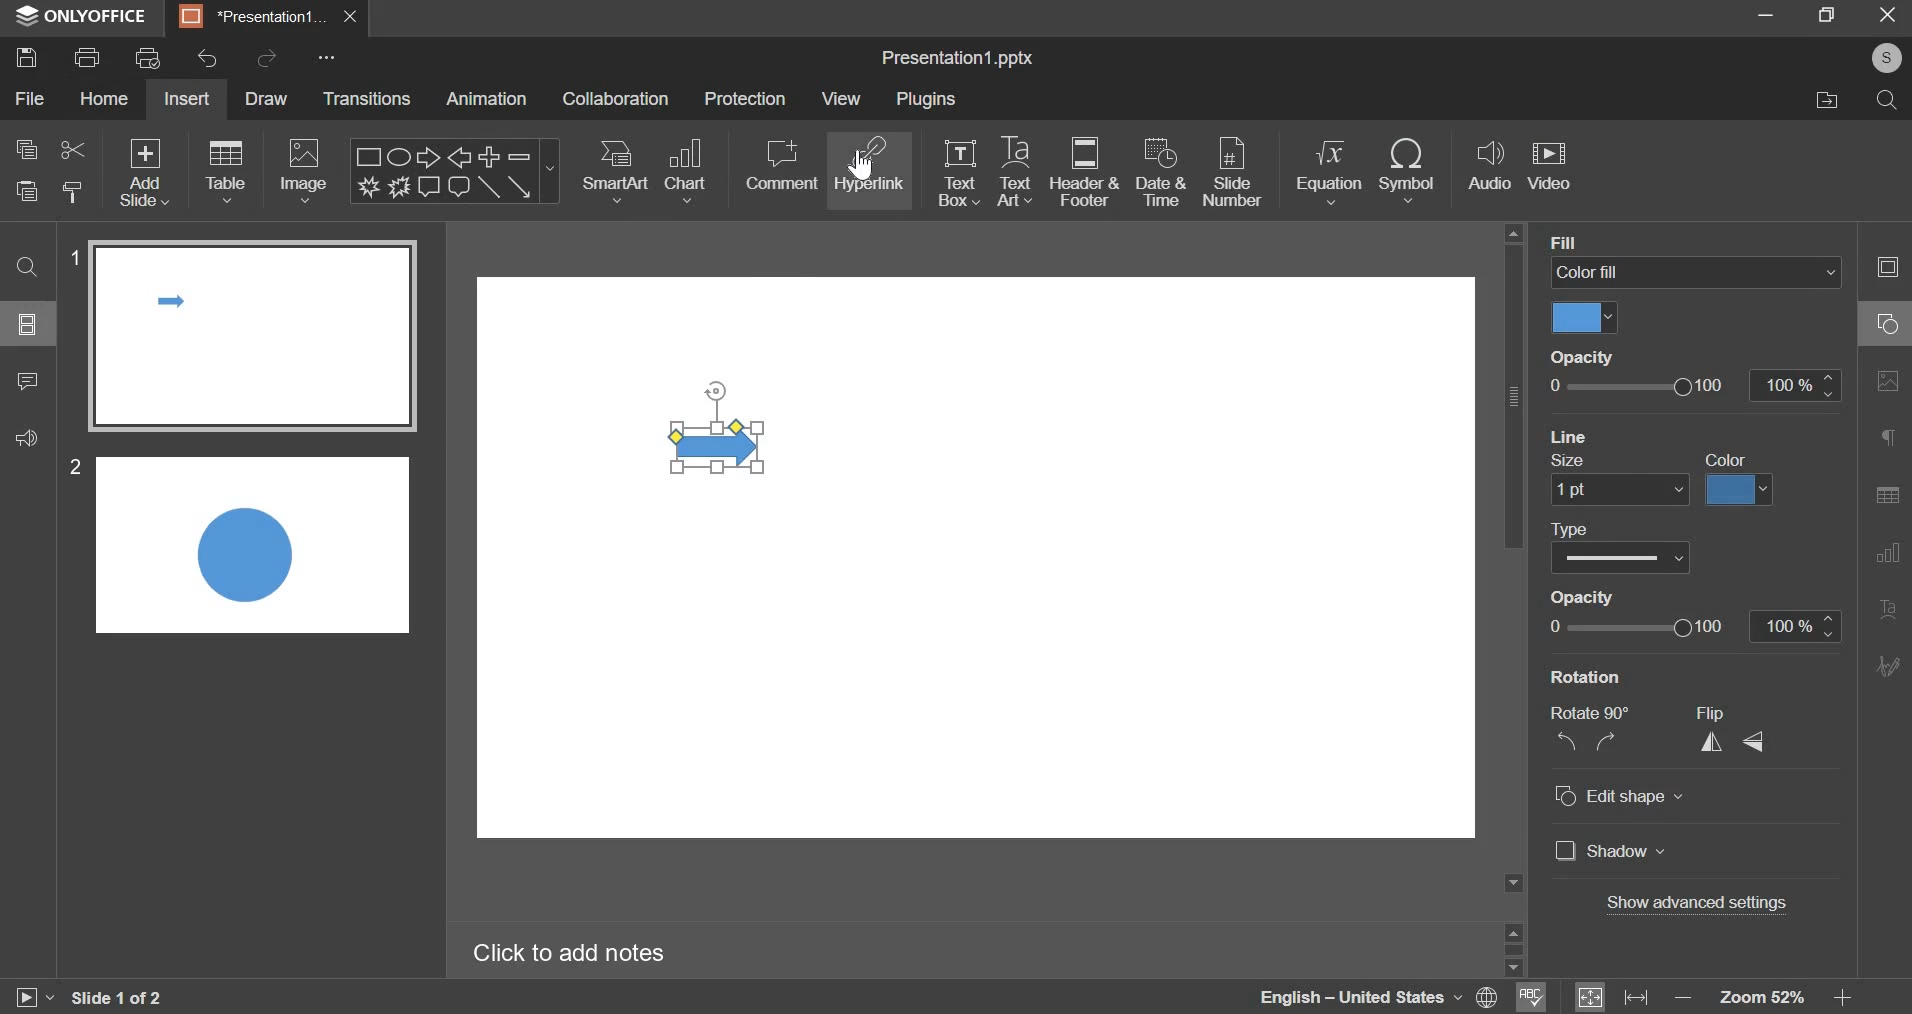 The image size is (1912, 1014). Describe the element at coordinates (1828, 102) in the screenshot. I see `file location` at that location.